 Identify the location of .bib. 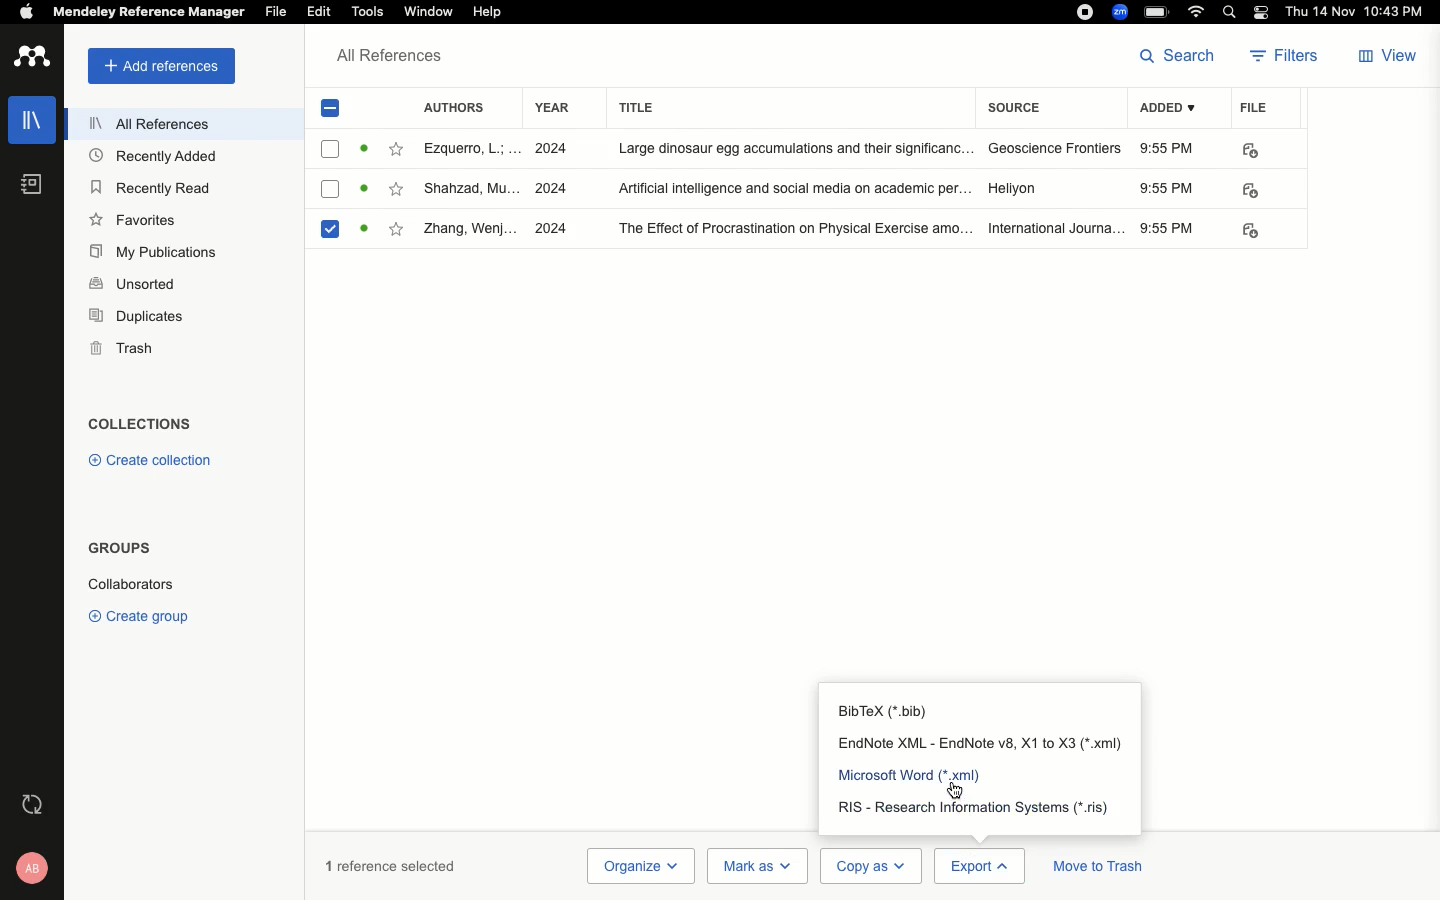
(887, 709).